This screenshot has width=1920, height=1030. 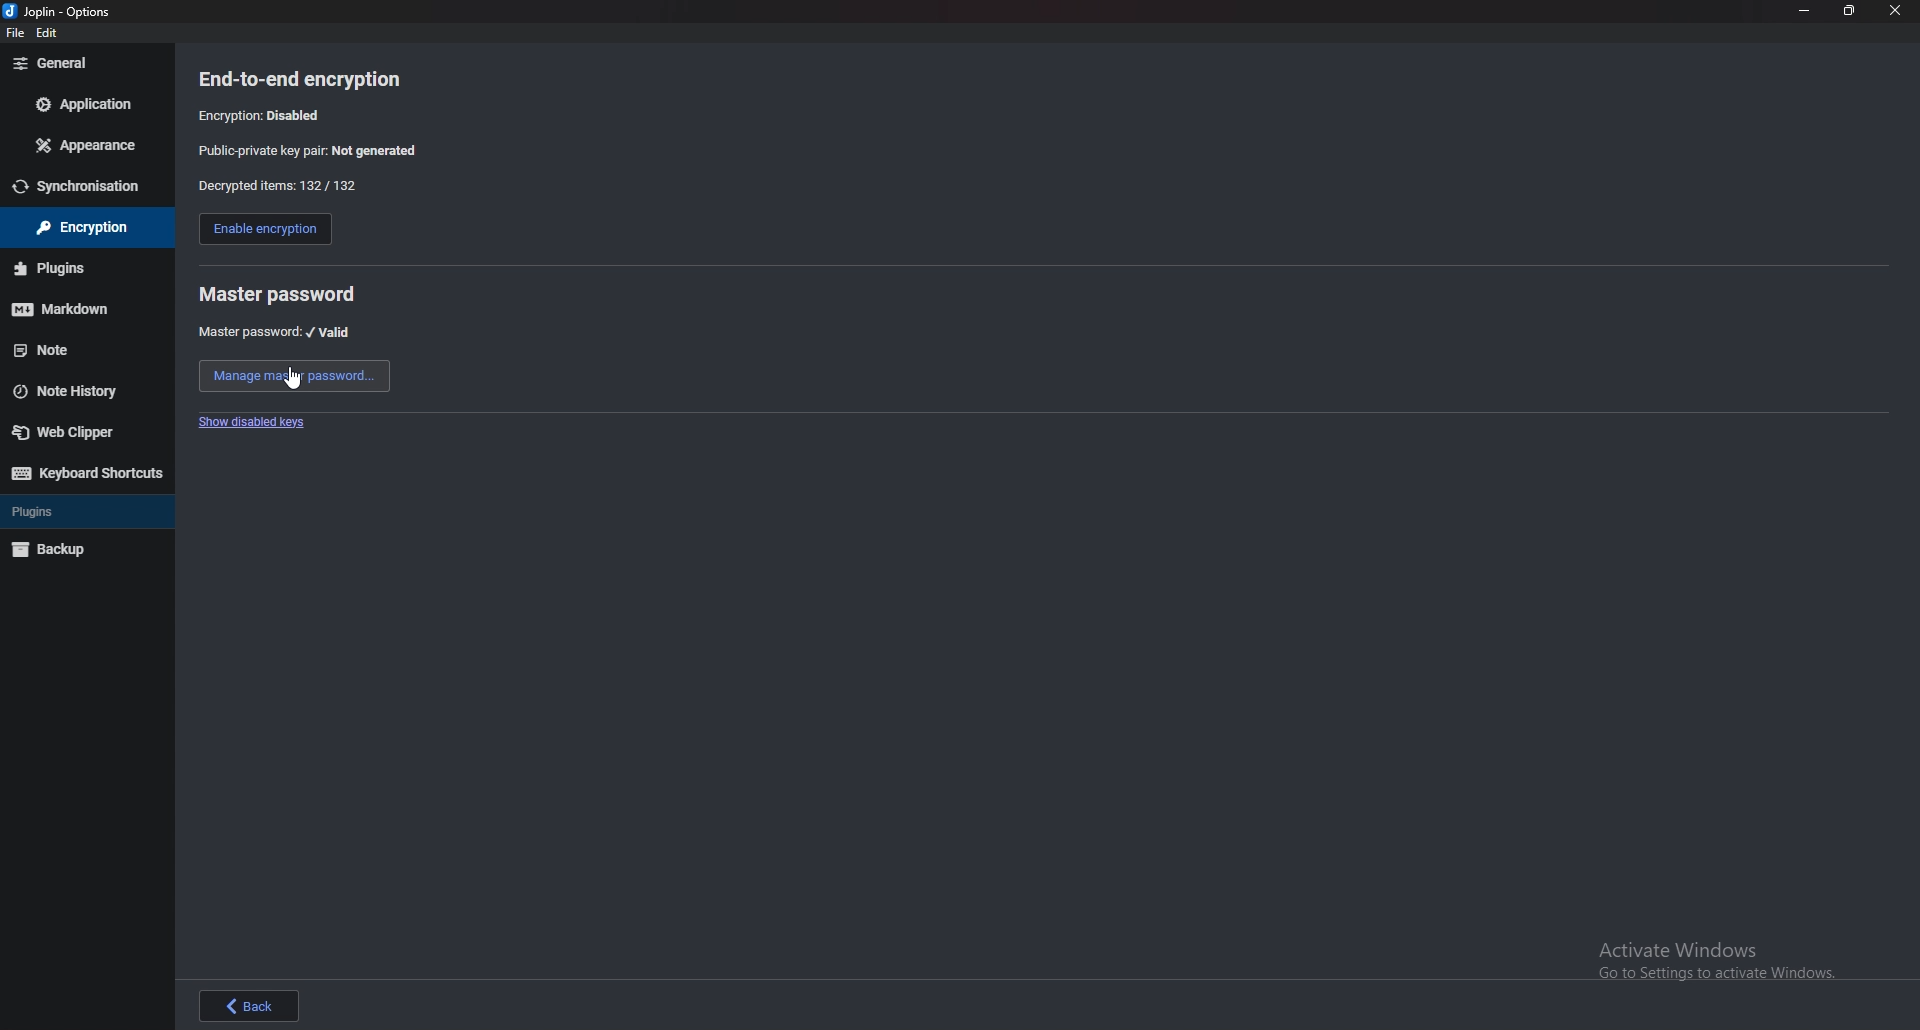 What do you see at coordinates (81, 390) in the screenshot?
I see `note history` at bounding box center [81, 390].